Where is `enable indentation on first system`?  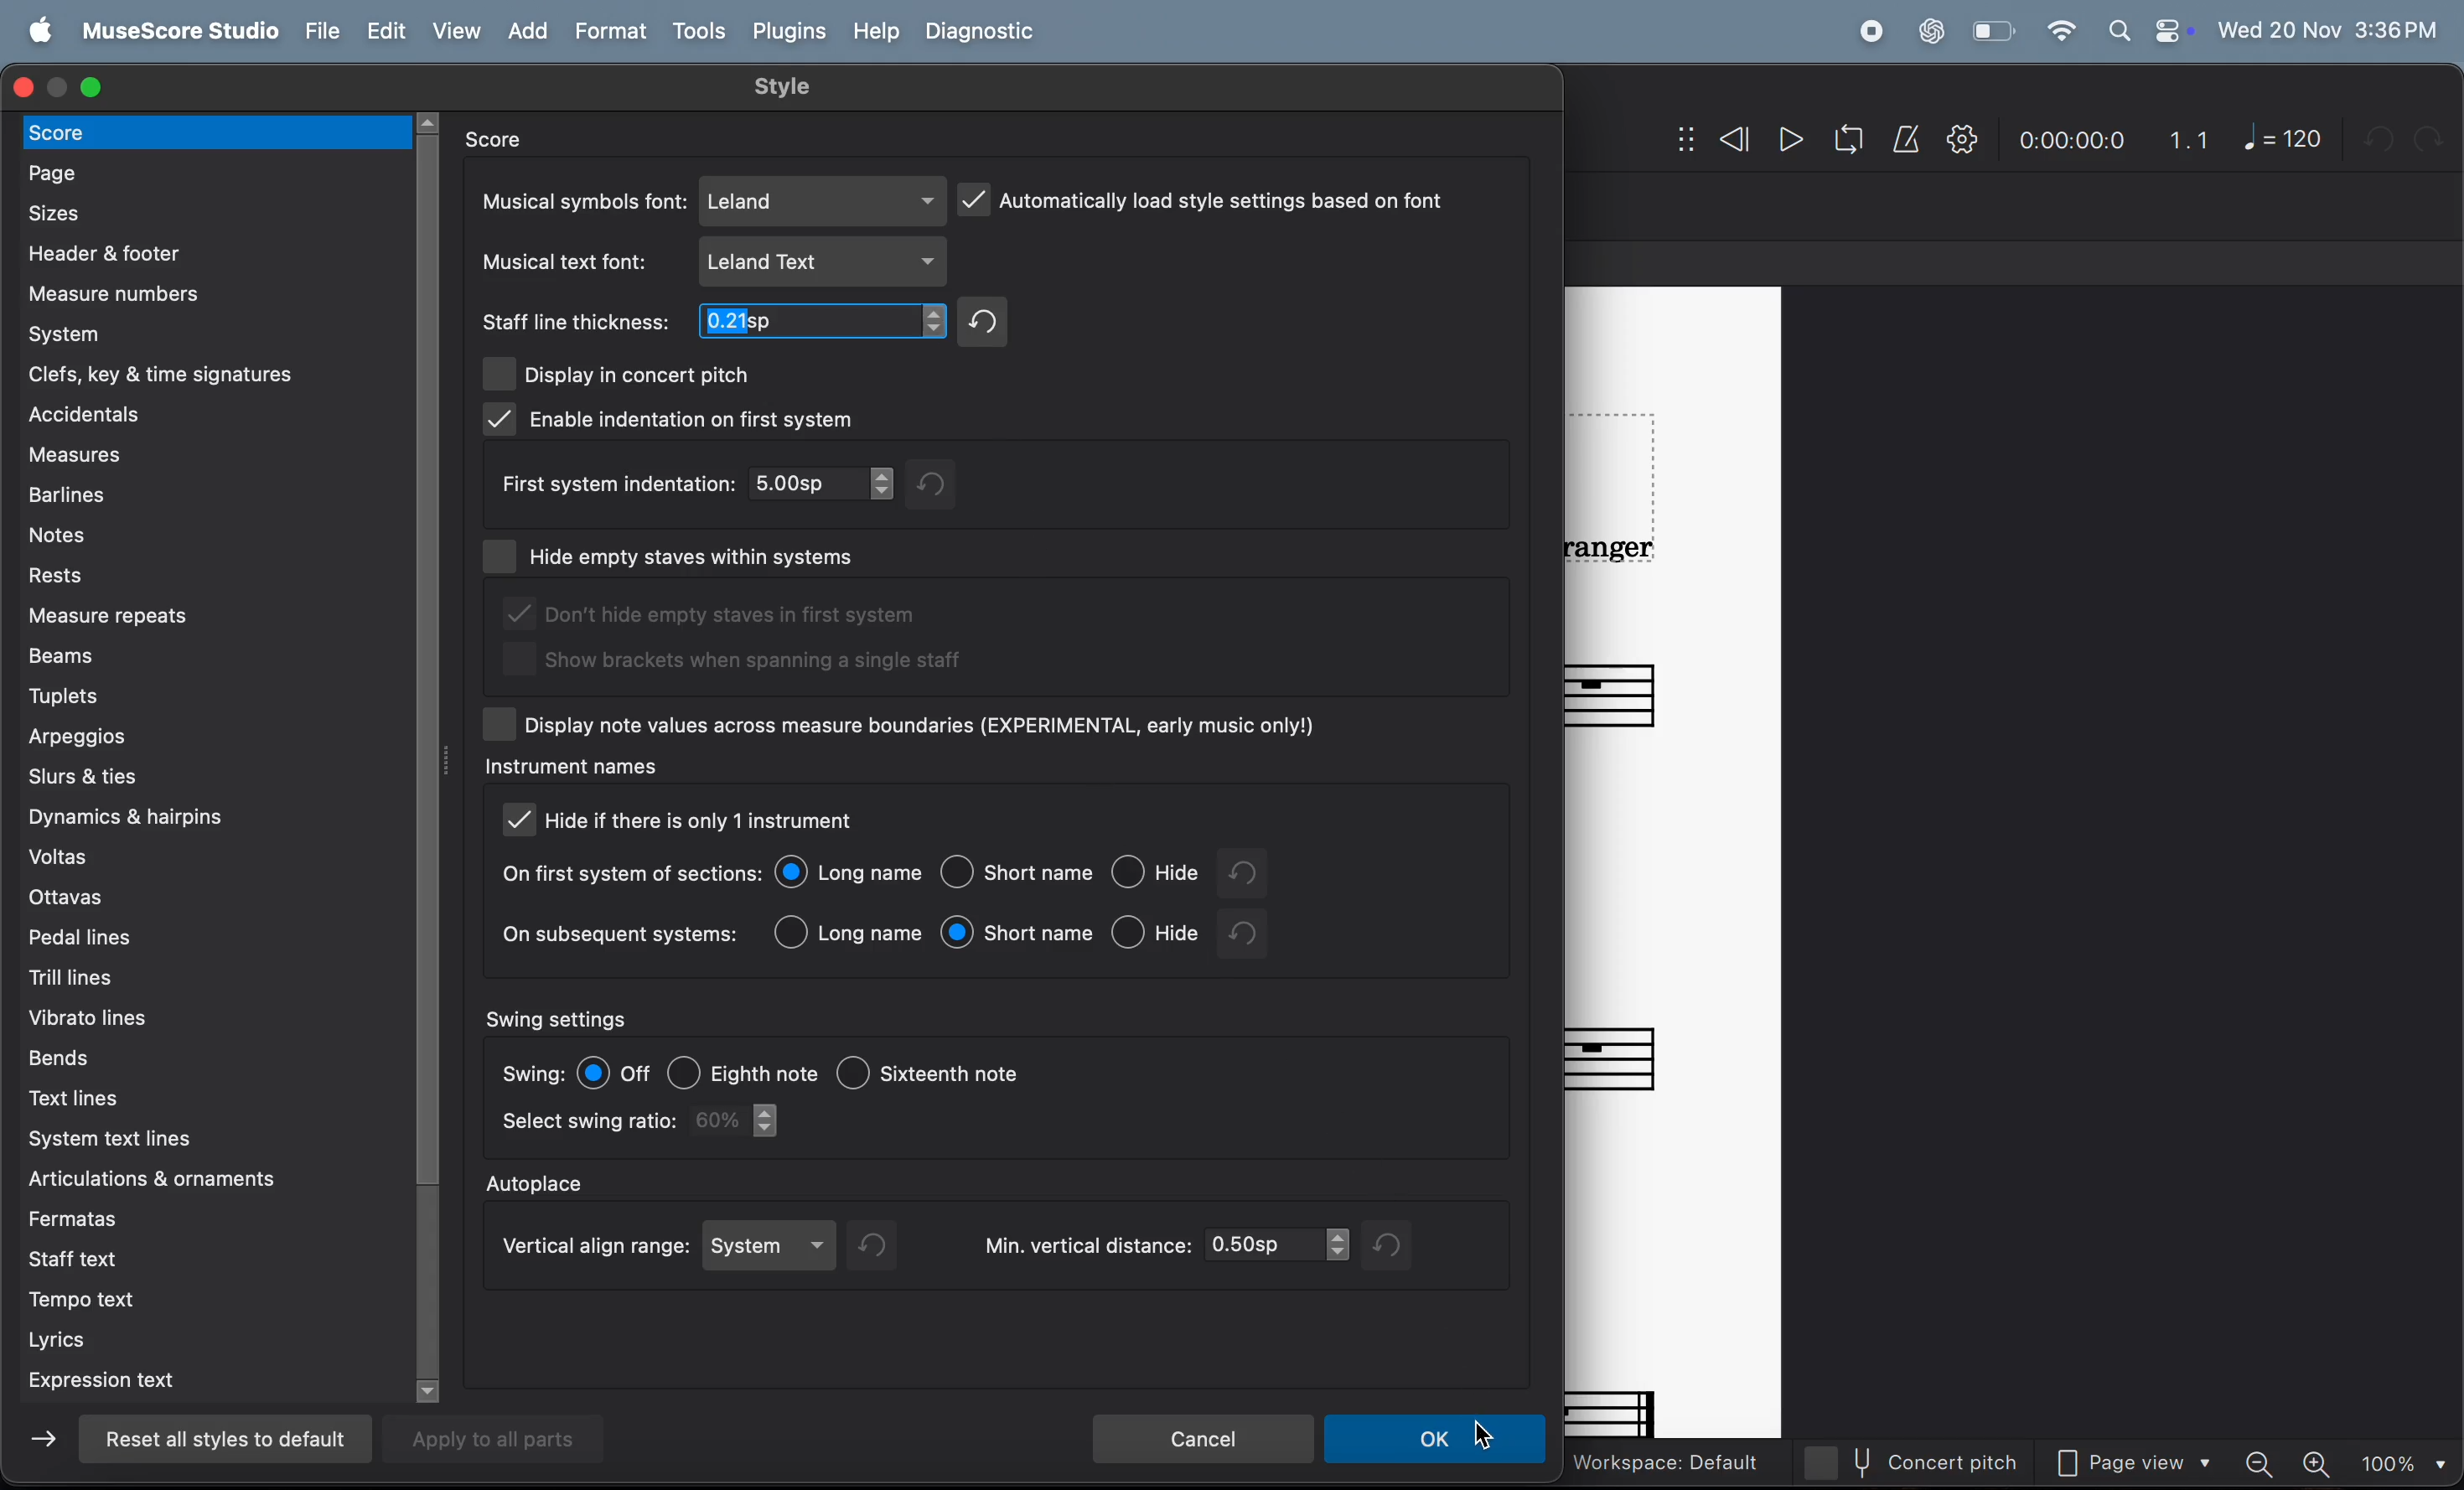
enable indentation on first system is located at coordinates (674, 420).